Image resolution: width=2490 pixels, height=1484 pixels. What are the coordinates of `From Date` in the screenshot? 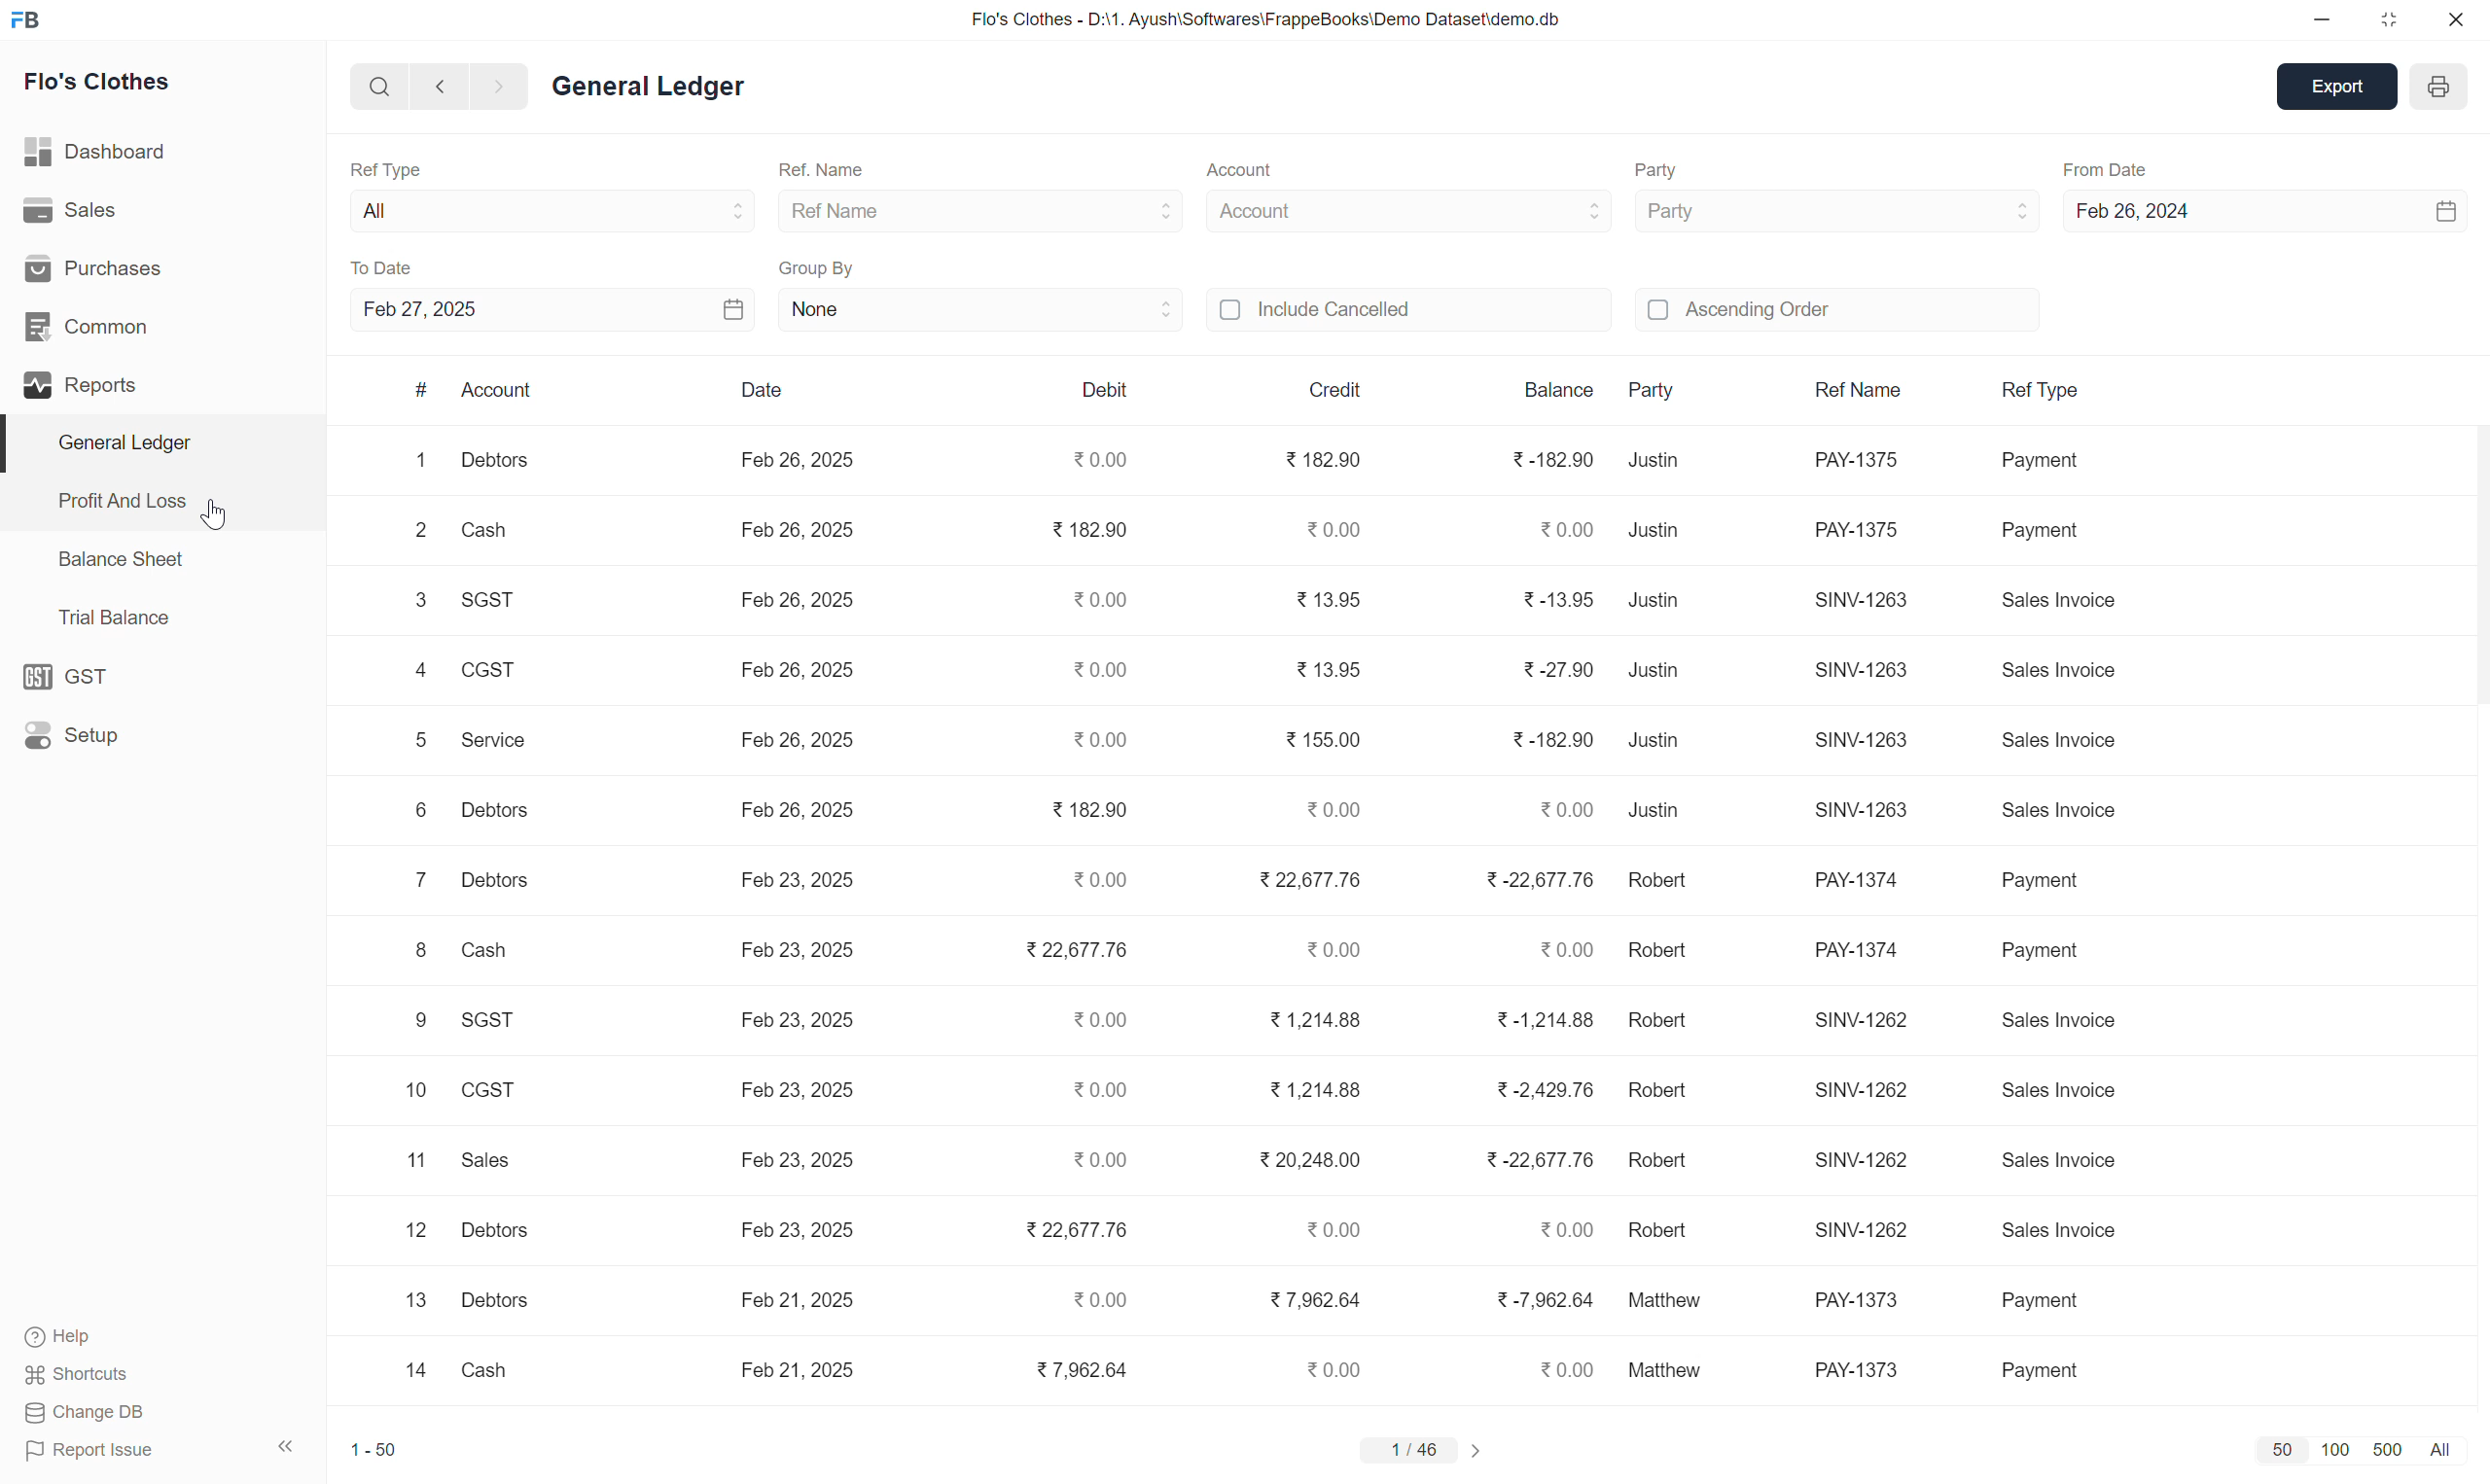 It's located at (2132, 172).